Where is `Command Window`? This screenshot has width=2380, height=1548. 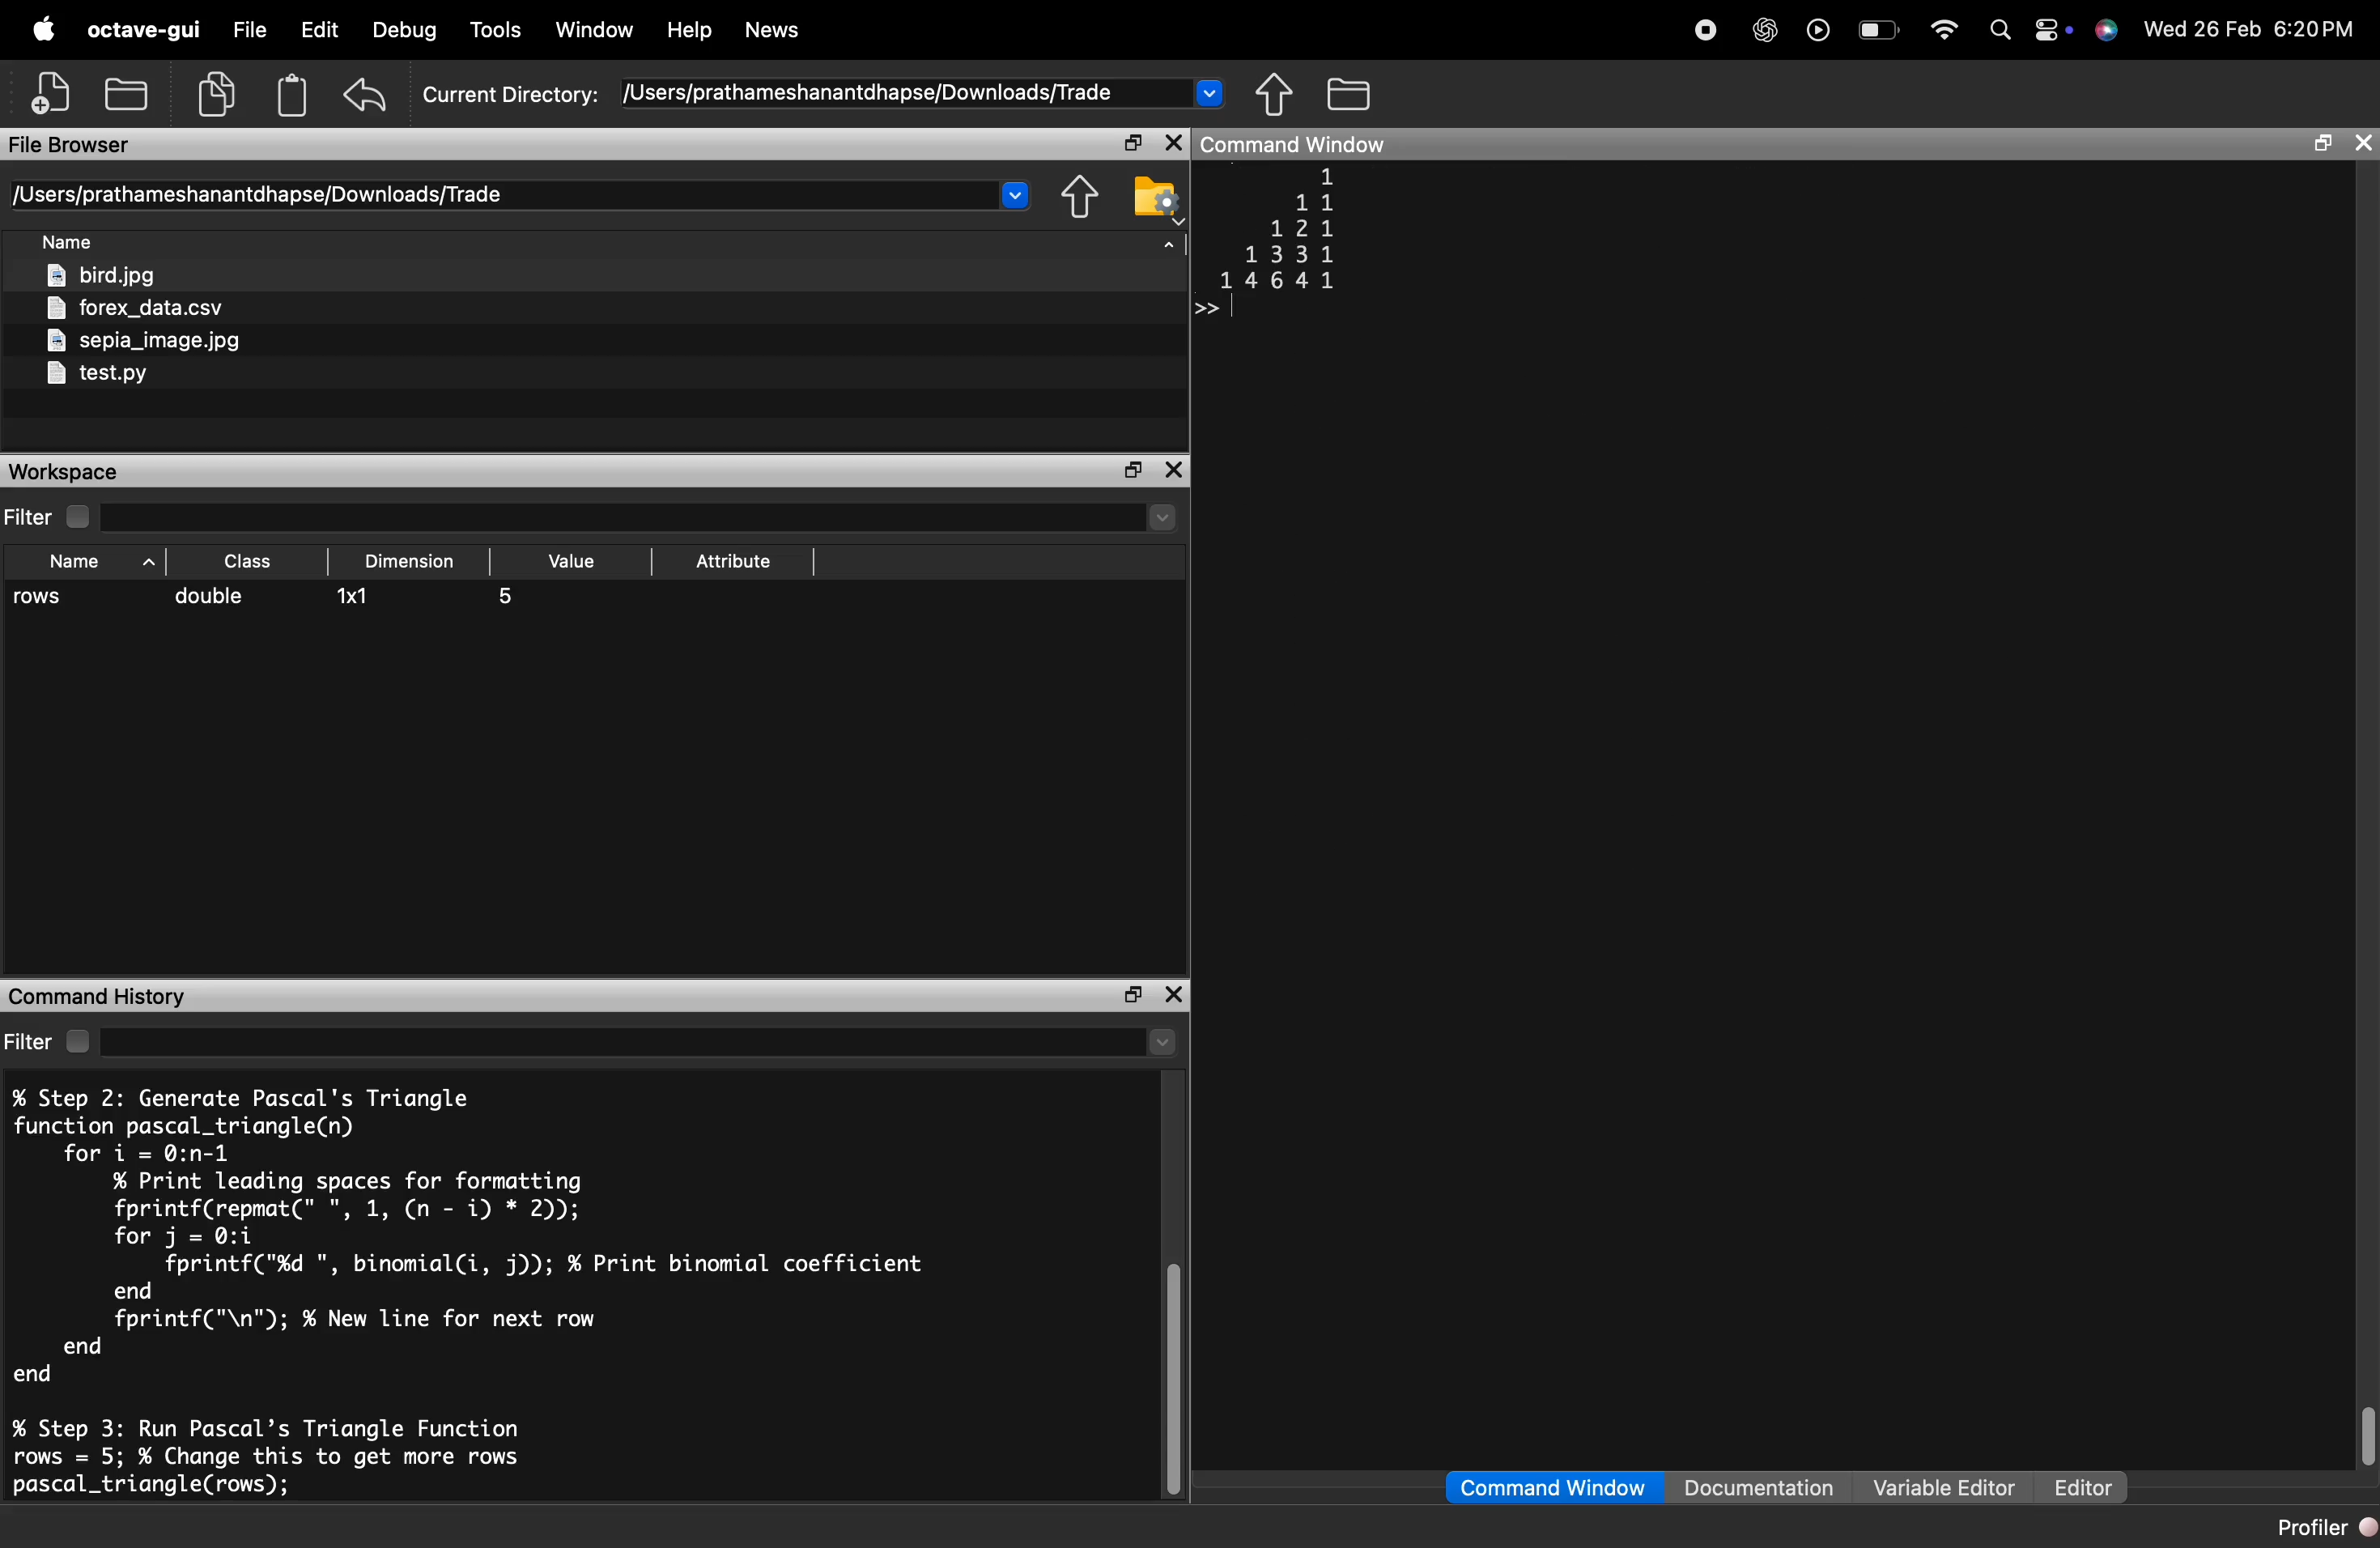 Command Window is located at coordinates (1552, 1488).